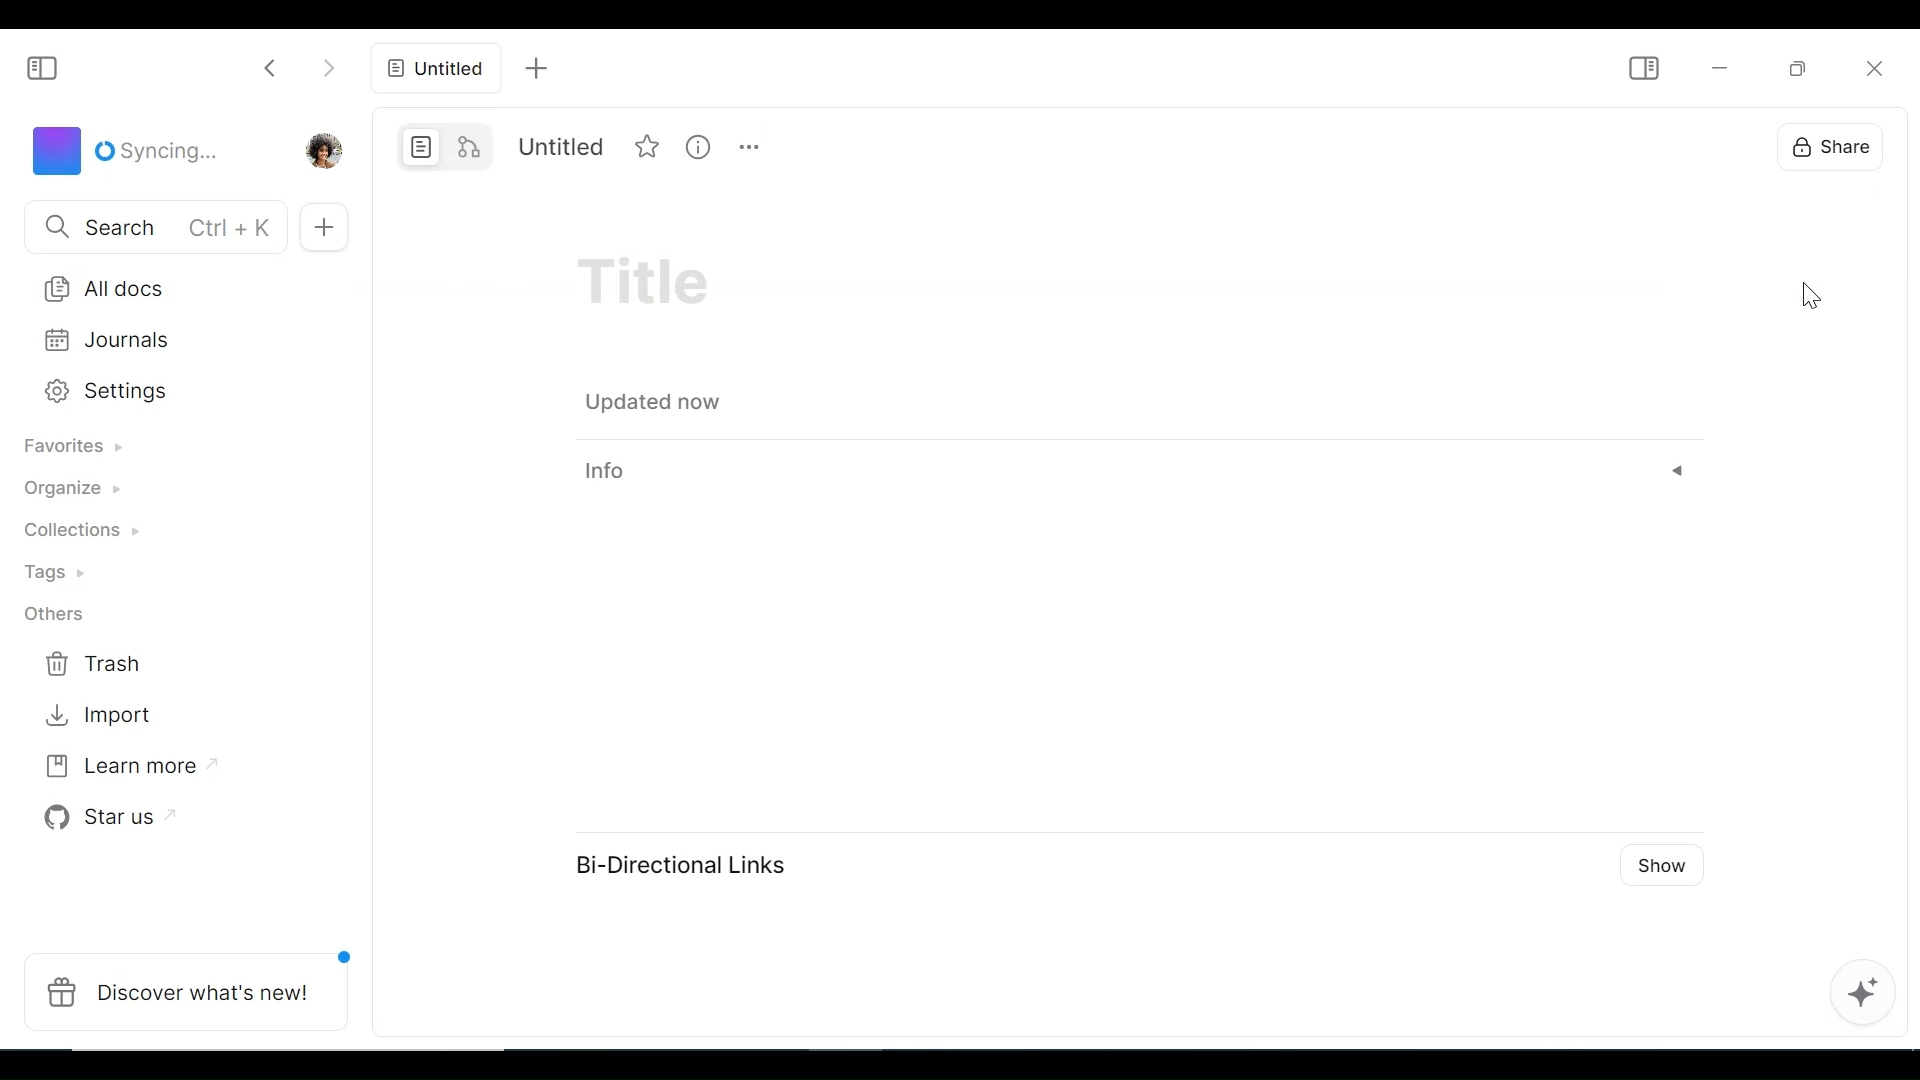 This screenshot has width=1920, height=1080. I want to click on Add new tab, so click(536, 69).